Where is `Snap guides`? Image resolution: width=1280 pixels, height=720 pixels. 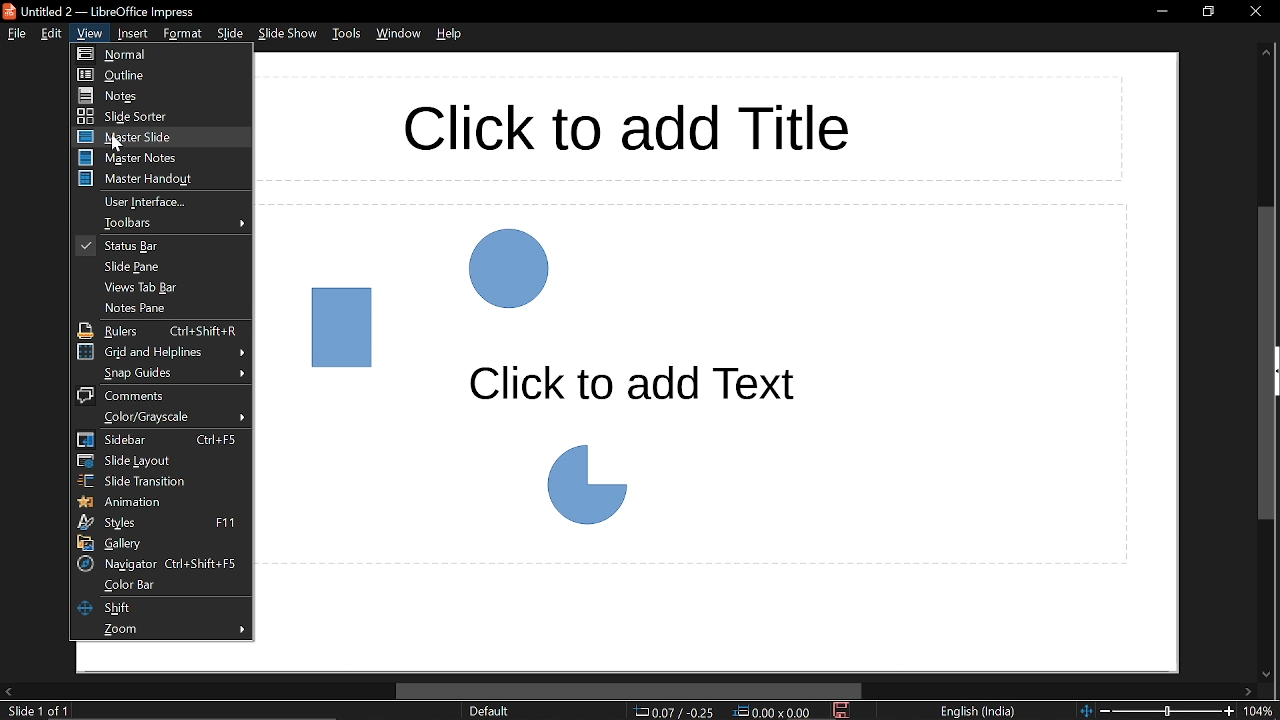
Snap guides is located at coordinates (158, 373).